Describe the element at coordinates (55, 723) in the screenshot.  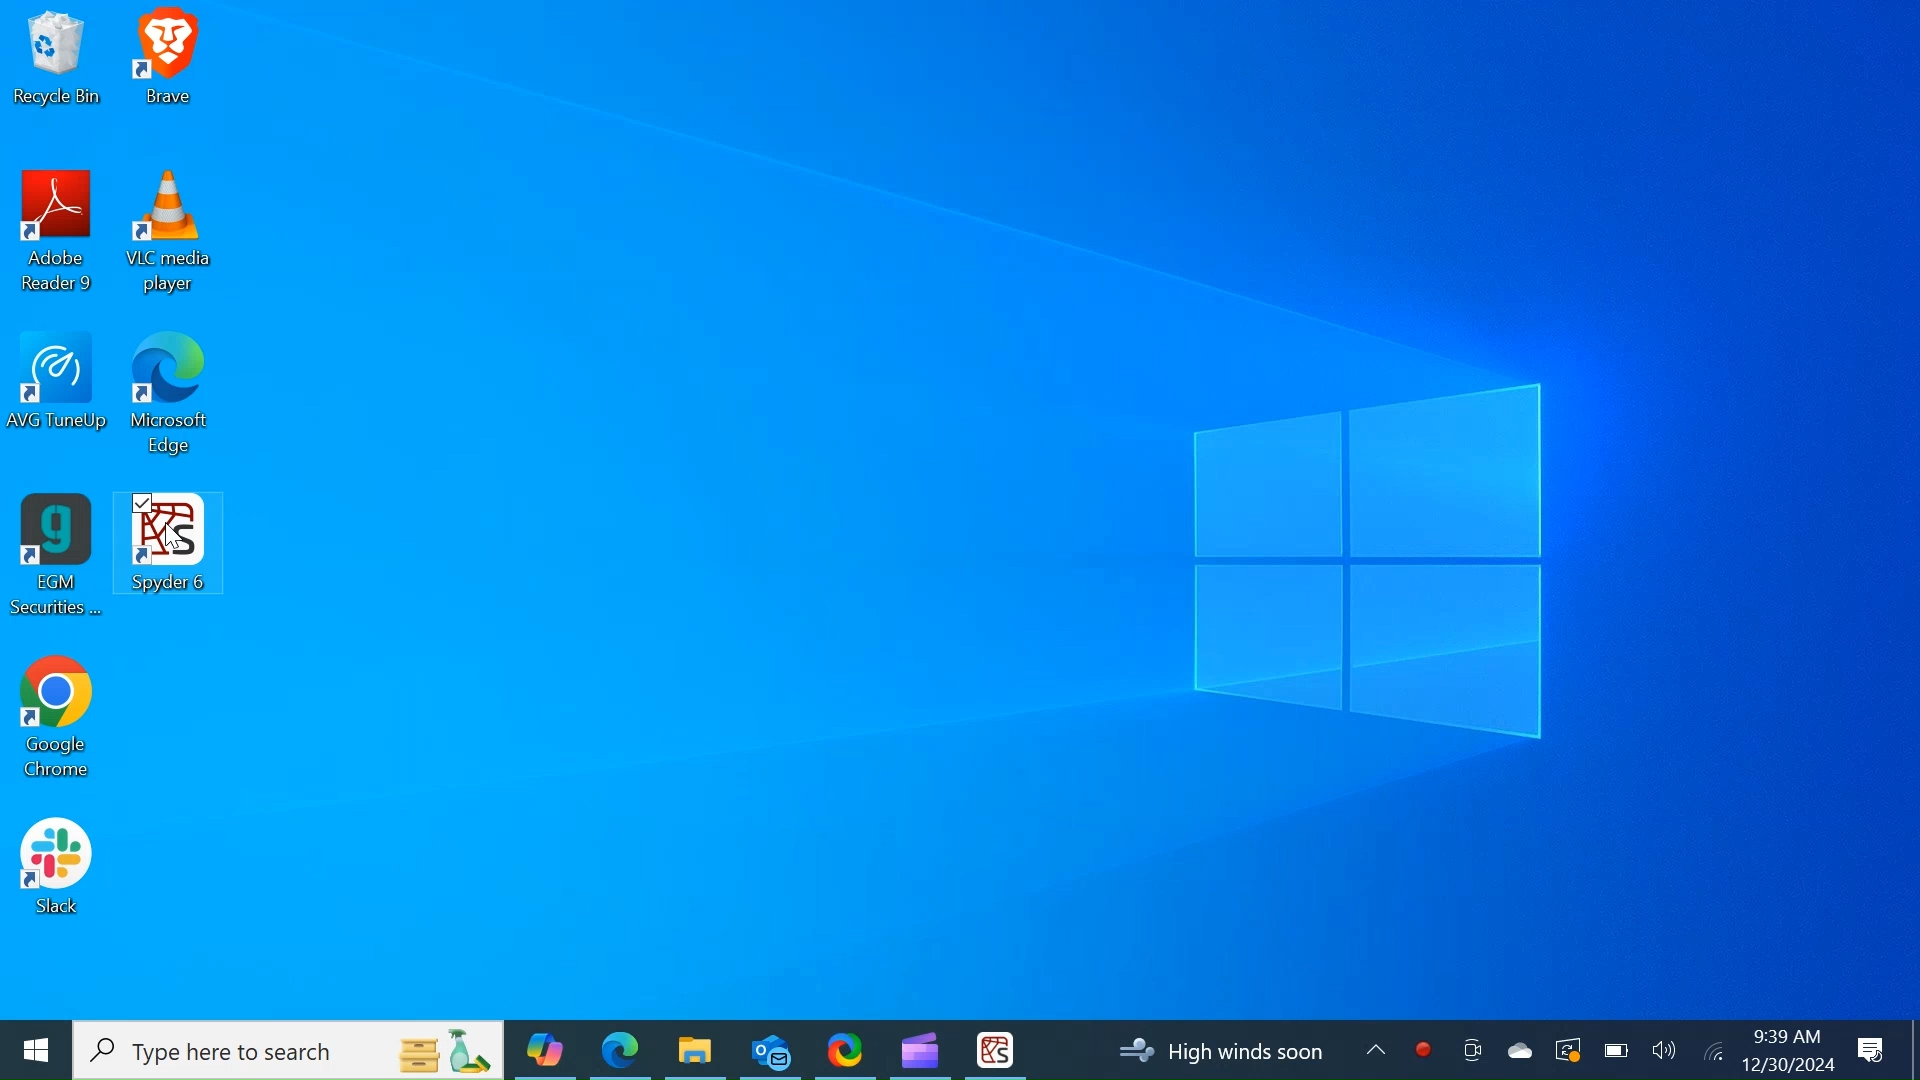
I see `Google Chrome Desktop Icon` at that location.